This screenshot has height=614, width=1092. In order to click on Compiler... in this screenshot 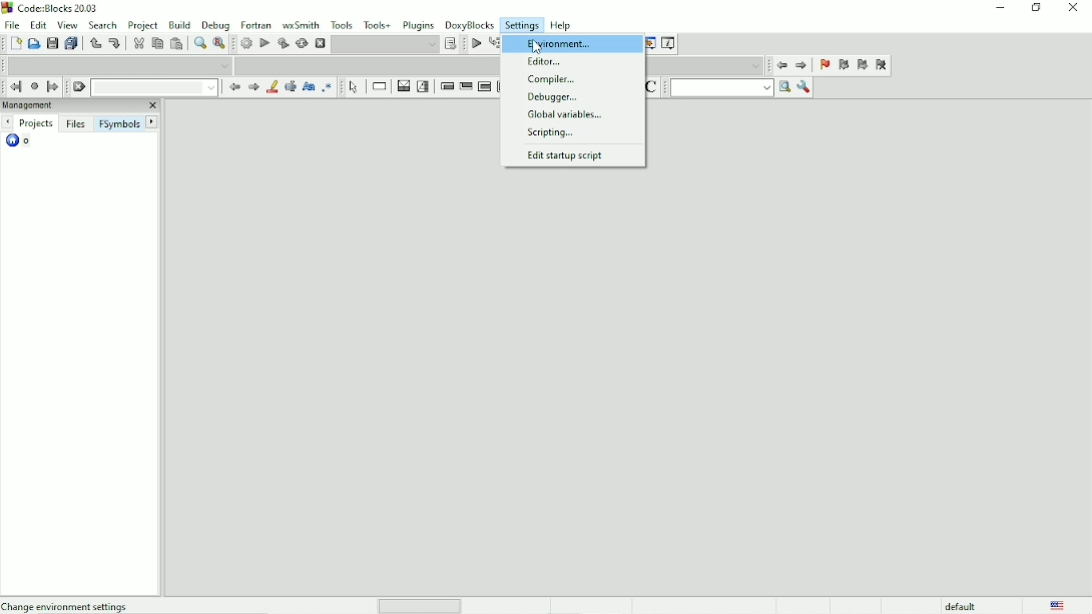, I will do `click(548, 79)`.